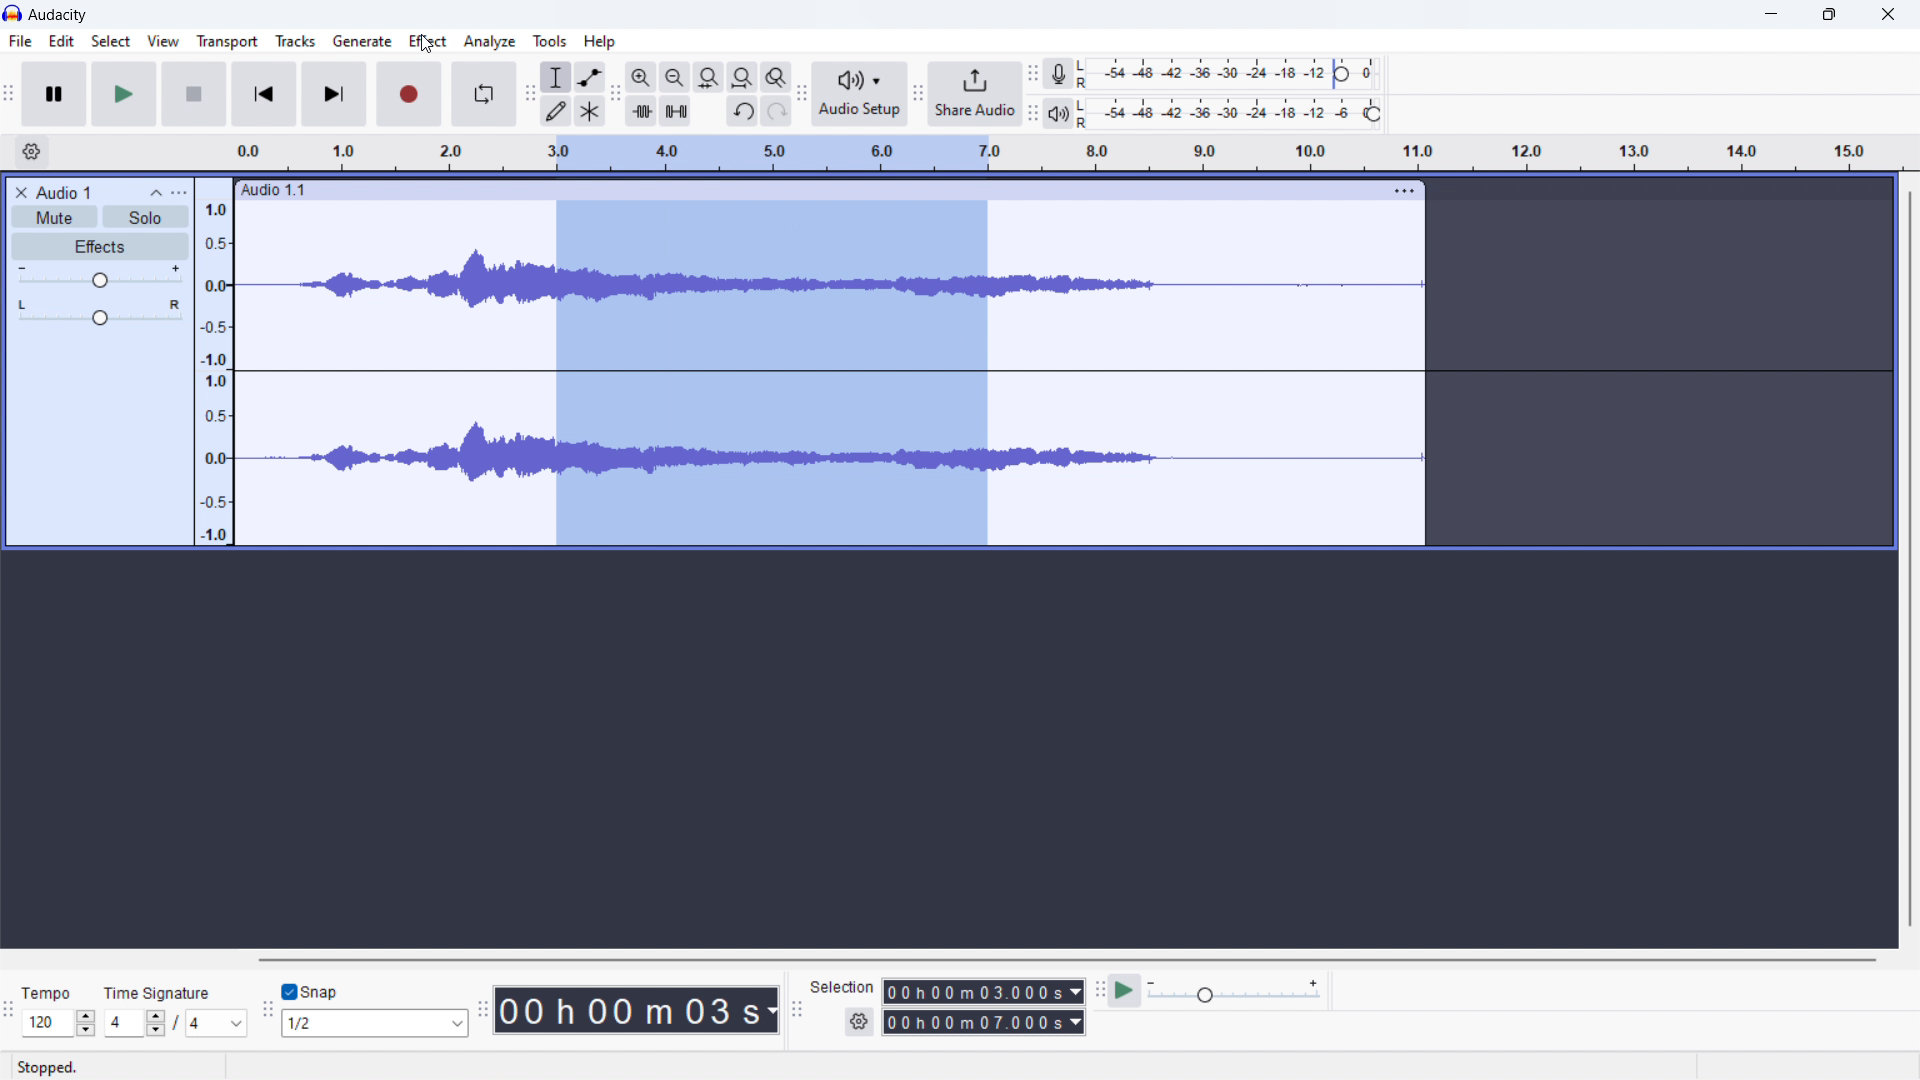  Describe the element at coordinates (382, 380) in the screenshot. I see `soundtrack` at that location.